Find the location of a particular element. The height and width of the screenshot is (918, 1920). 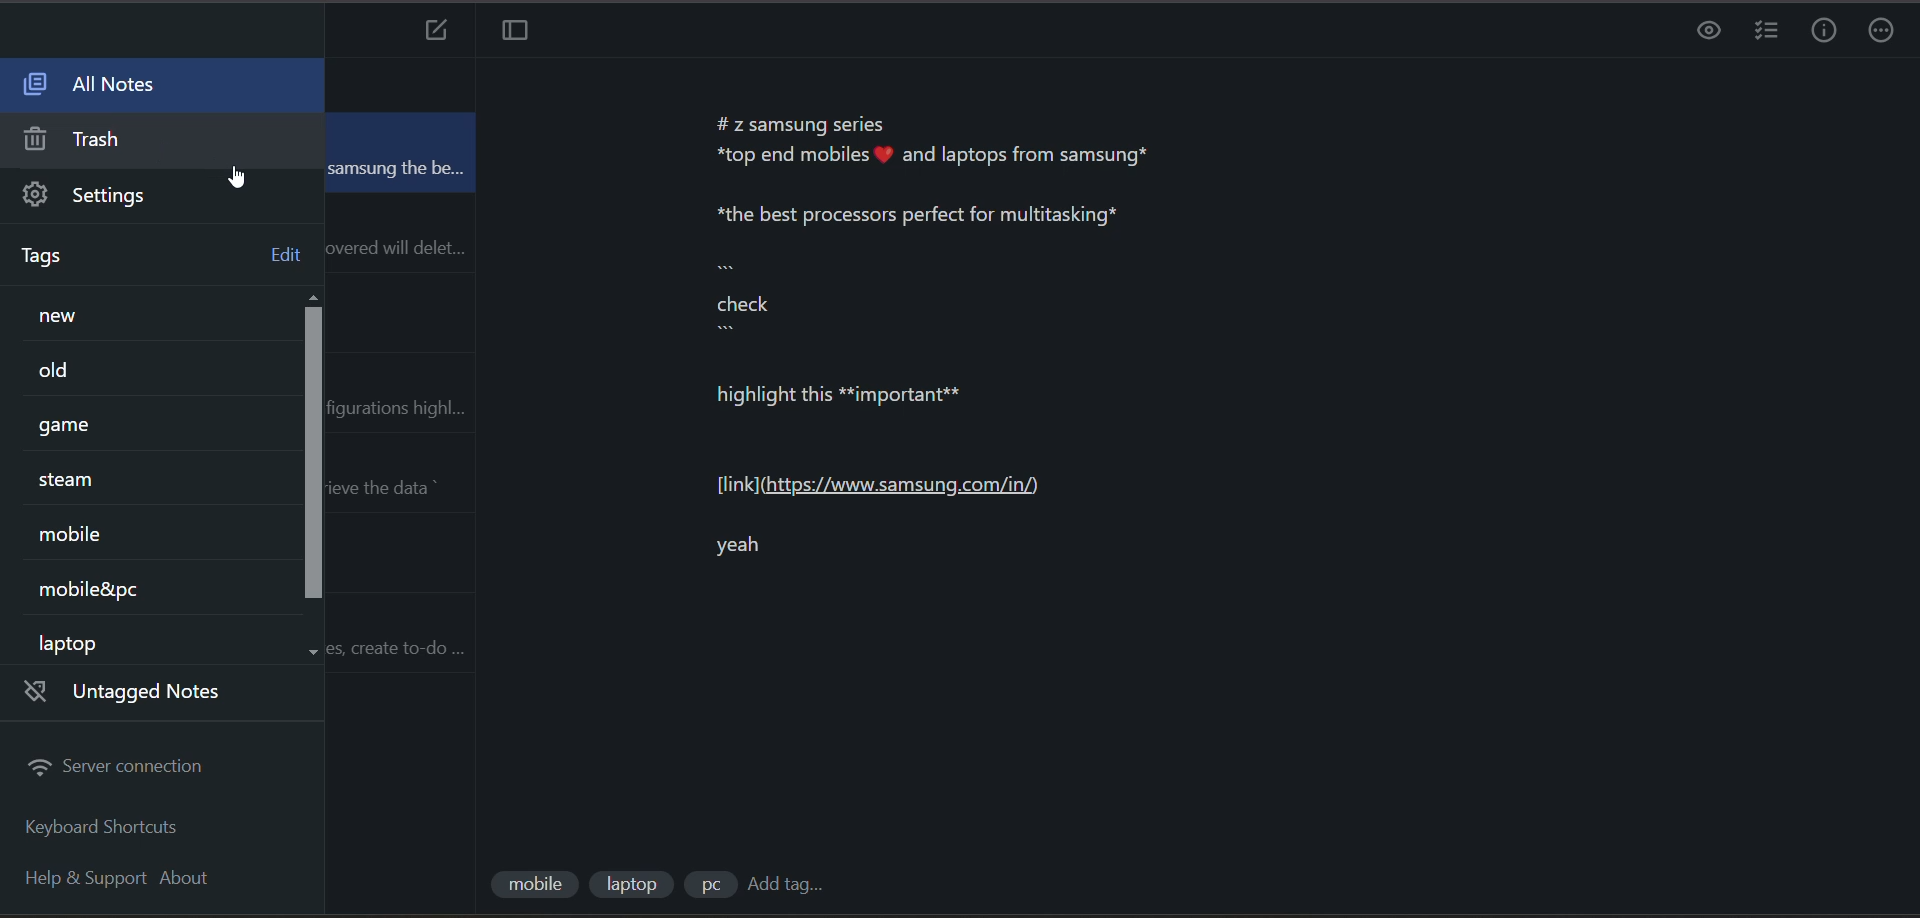

about is located at coordinates (199, 877).